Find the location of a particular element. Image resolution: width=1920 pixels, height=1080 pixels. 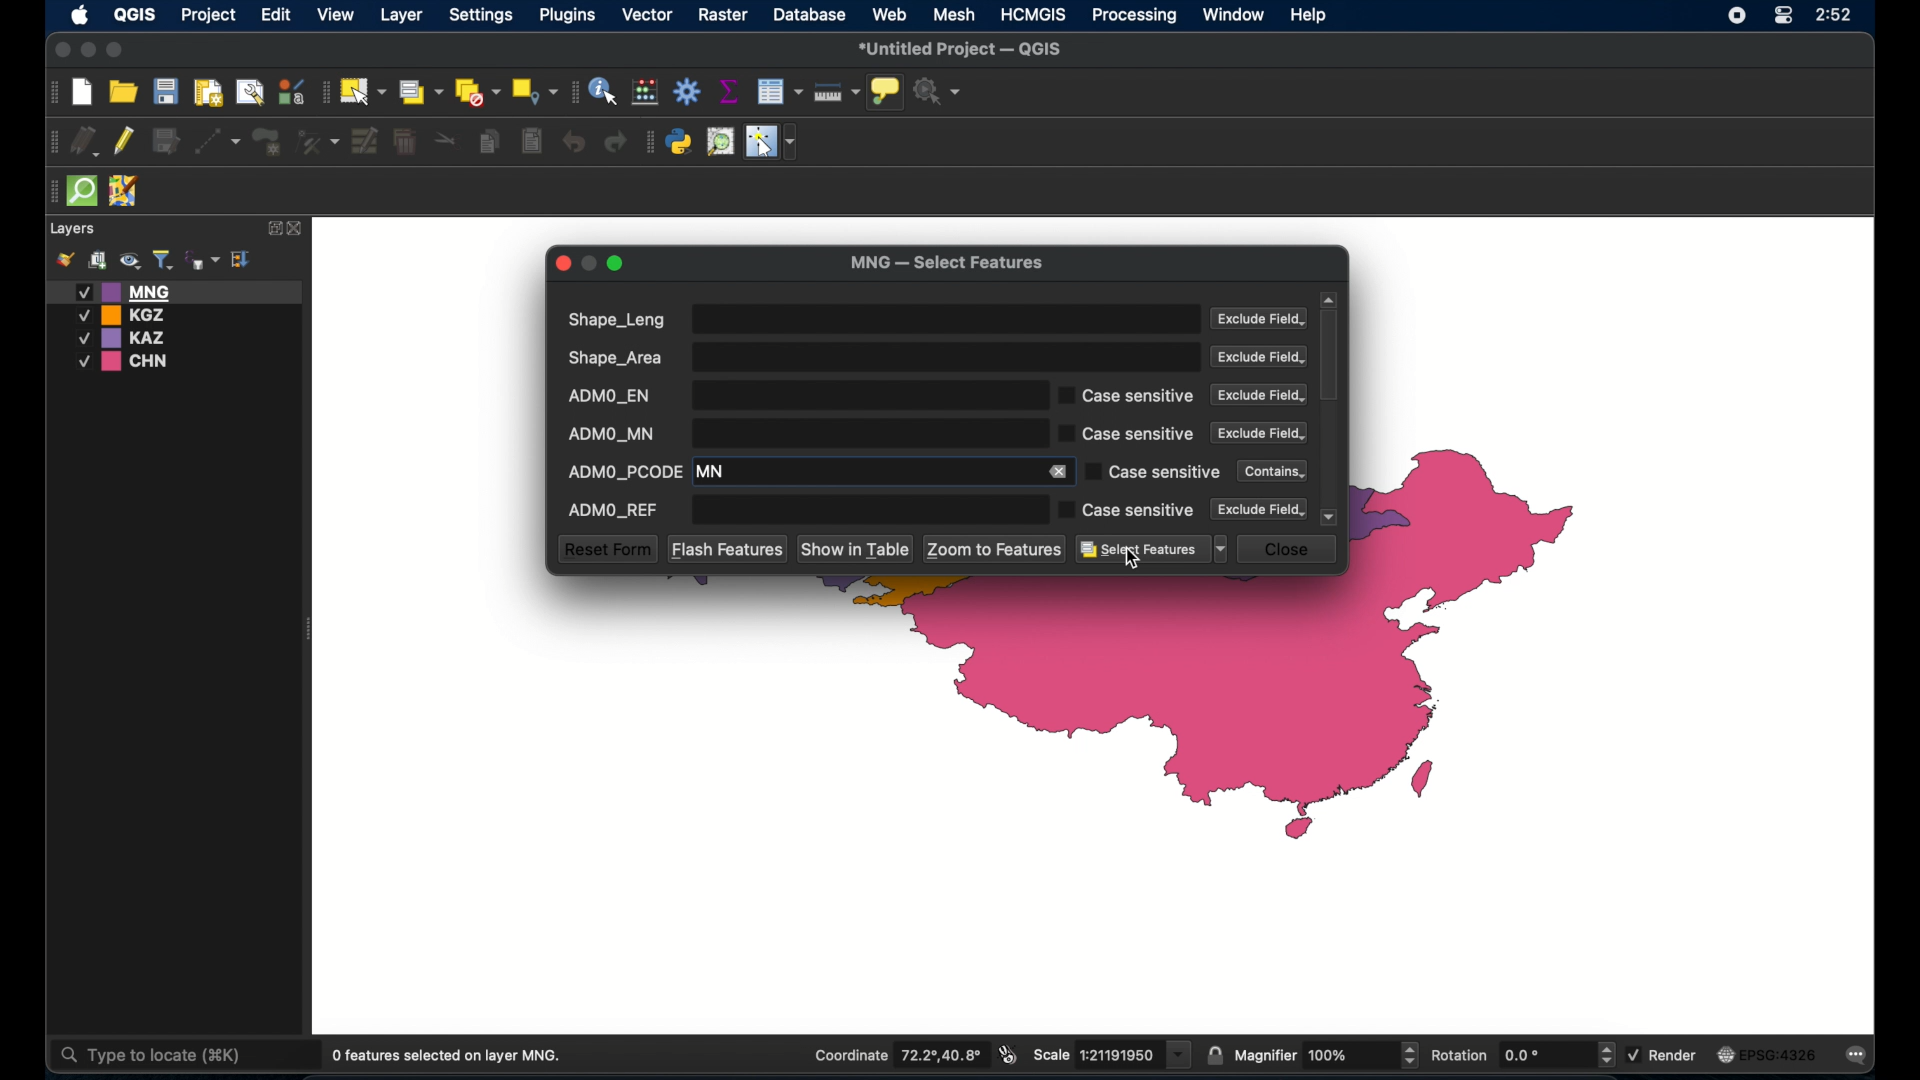

collapse all is located at coordinates (242, 258).